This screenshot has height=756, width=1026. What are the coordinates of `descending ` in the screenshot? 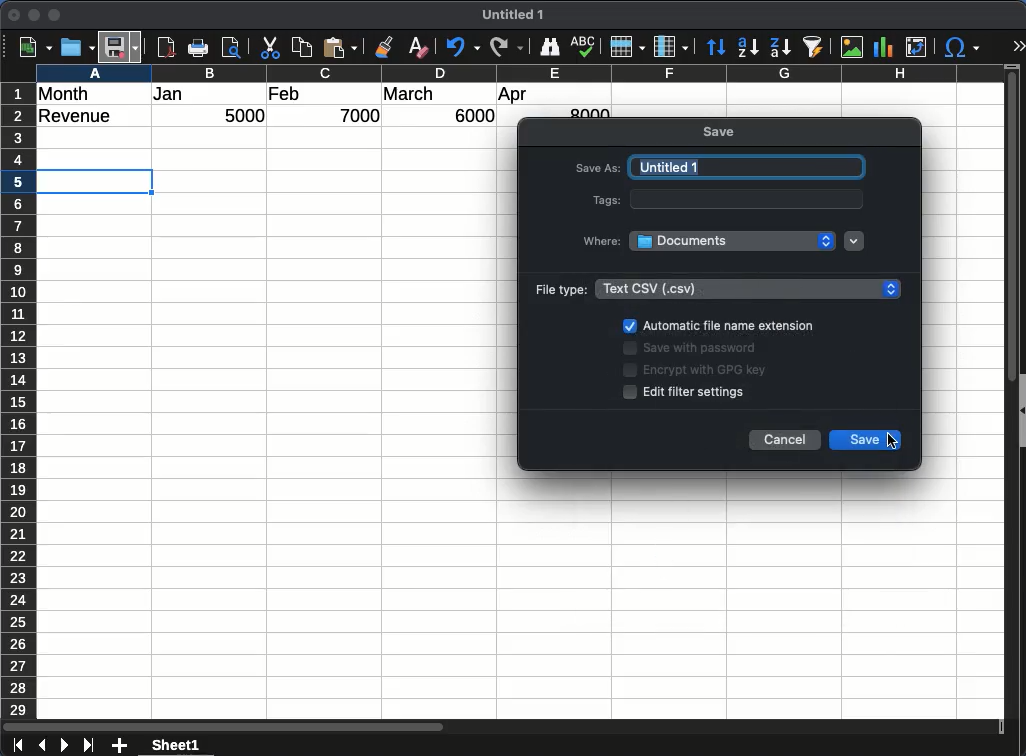 It's located at (779, 46).